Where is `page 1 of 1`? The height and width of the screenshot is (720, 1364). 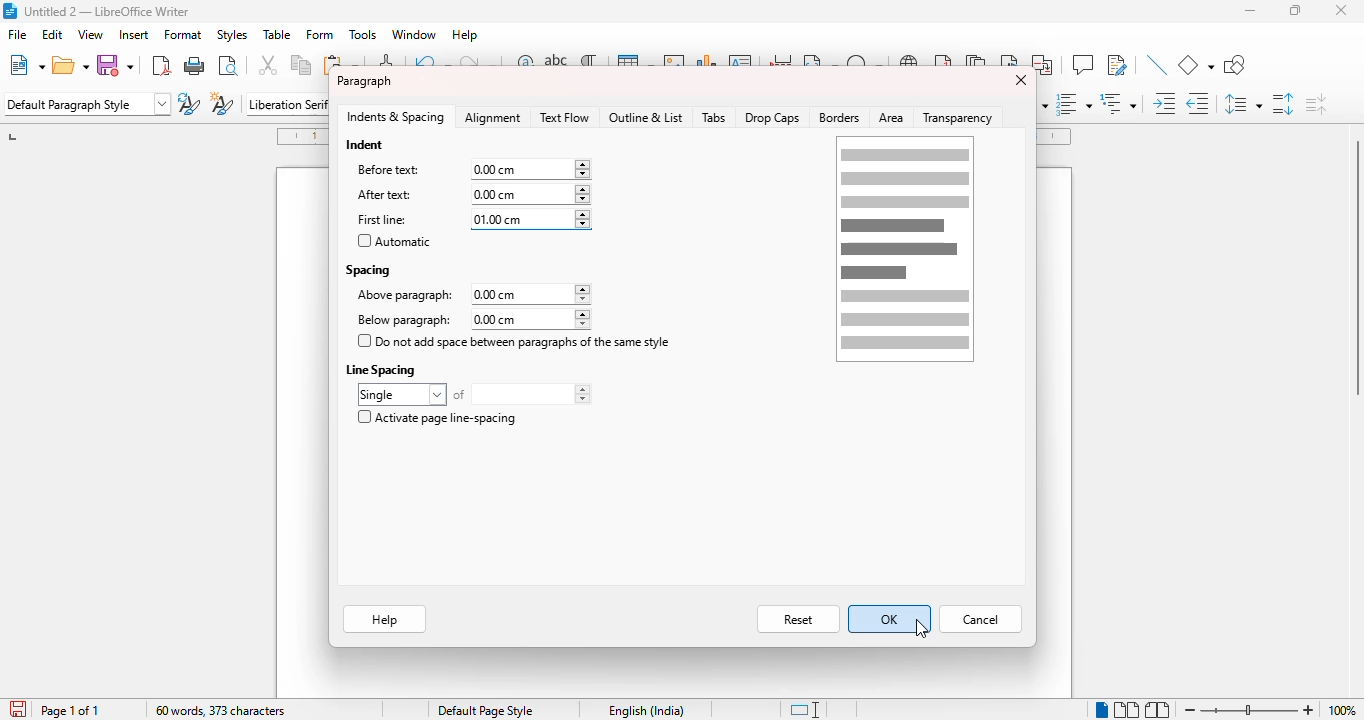
page 1 of 1 is located at coordinates (70, 711).